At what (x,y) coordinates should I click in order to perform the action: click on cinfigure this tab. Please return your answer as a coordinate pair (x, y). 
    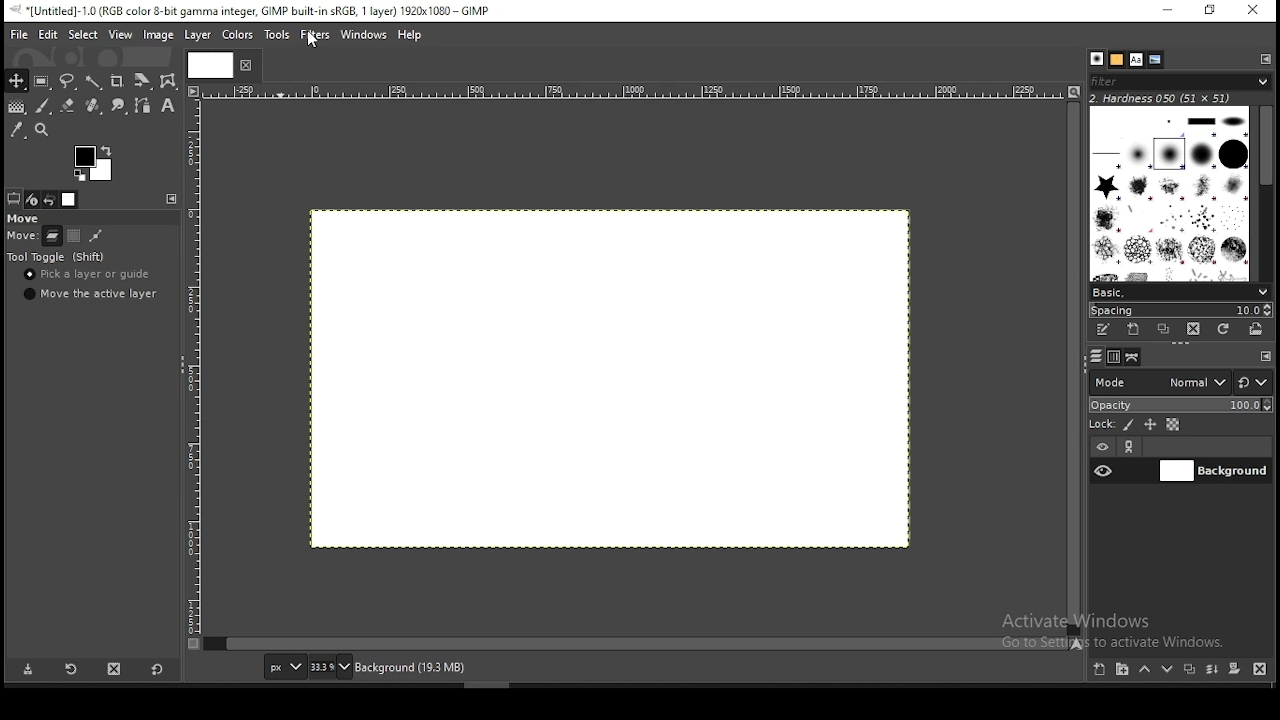
    Looking at the image, I should click on (1266, 60).